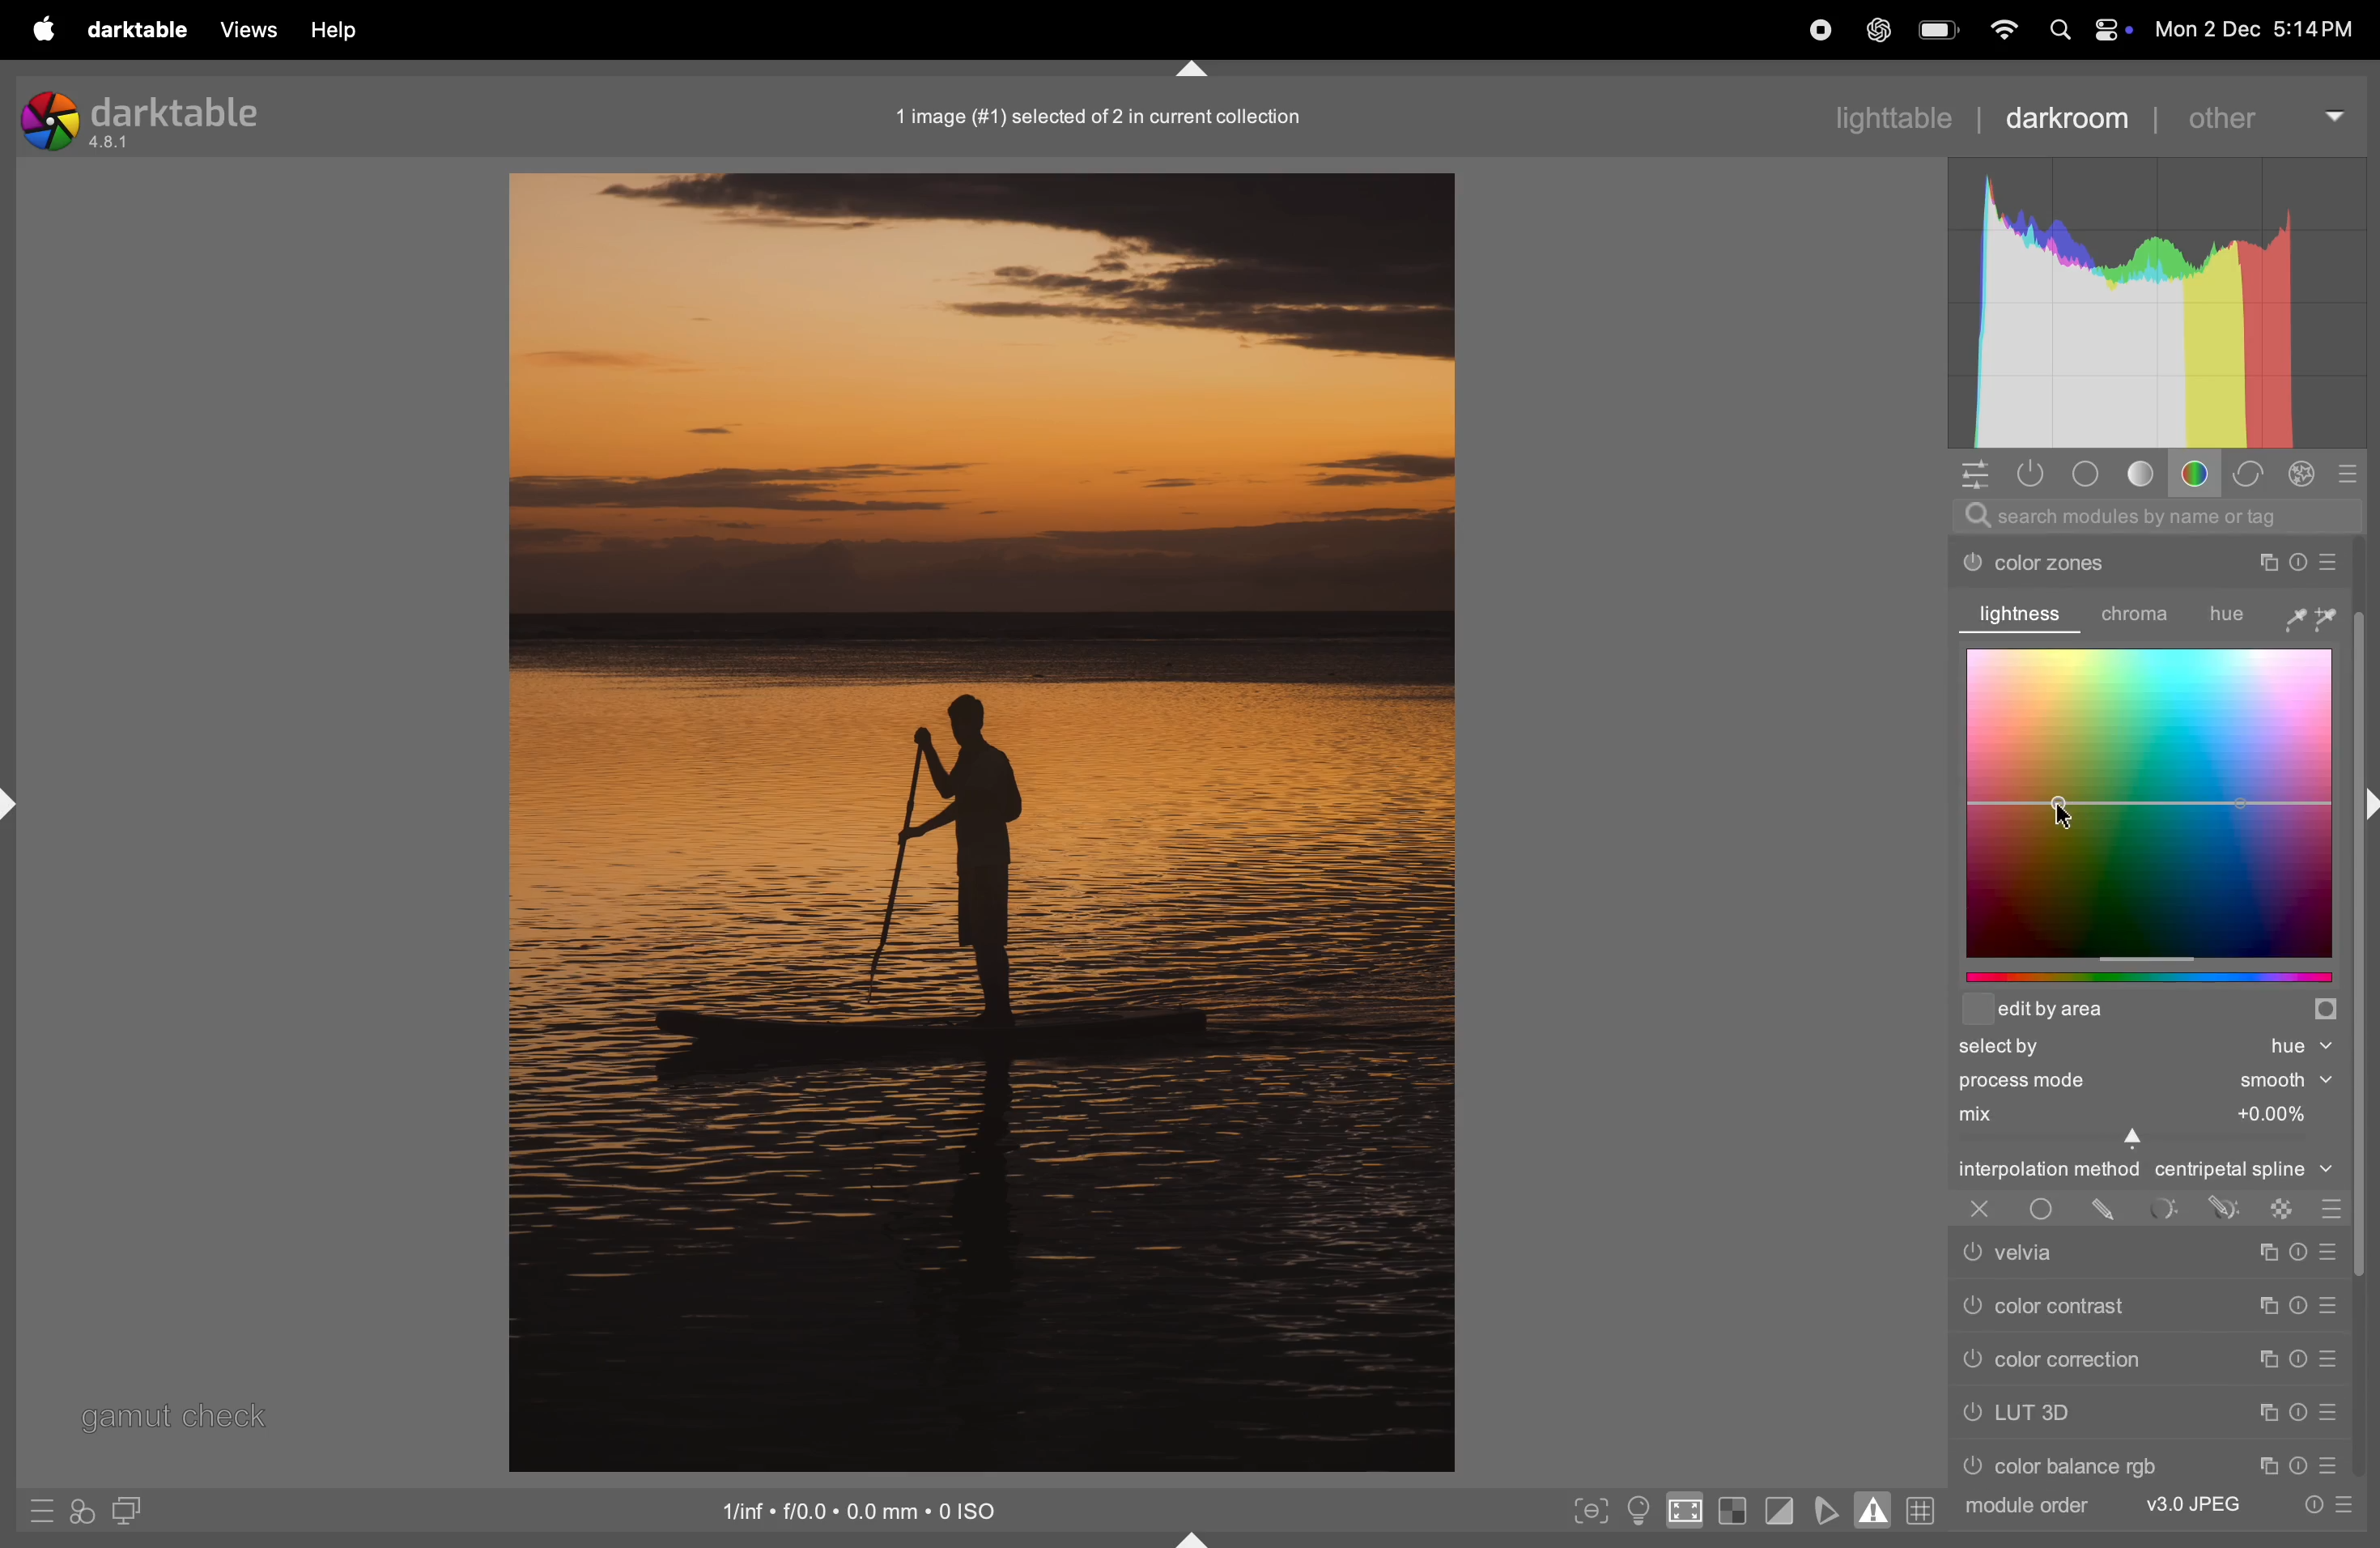 The width and height of the screenshot is (2380, 1548). I want to click on edit by graphs, so click(2156, 980).